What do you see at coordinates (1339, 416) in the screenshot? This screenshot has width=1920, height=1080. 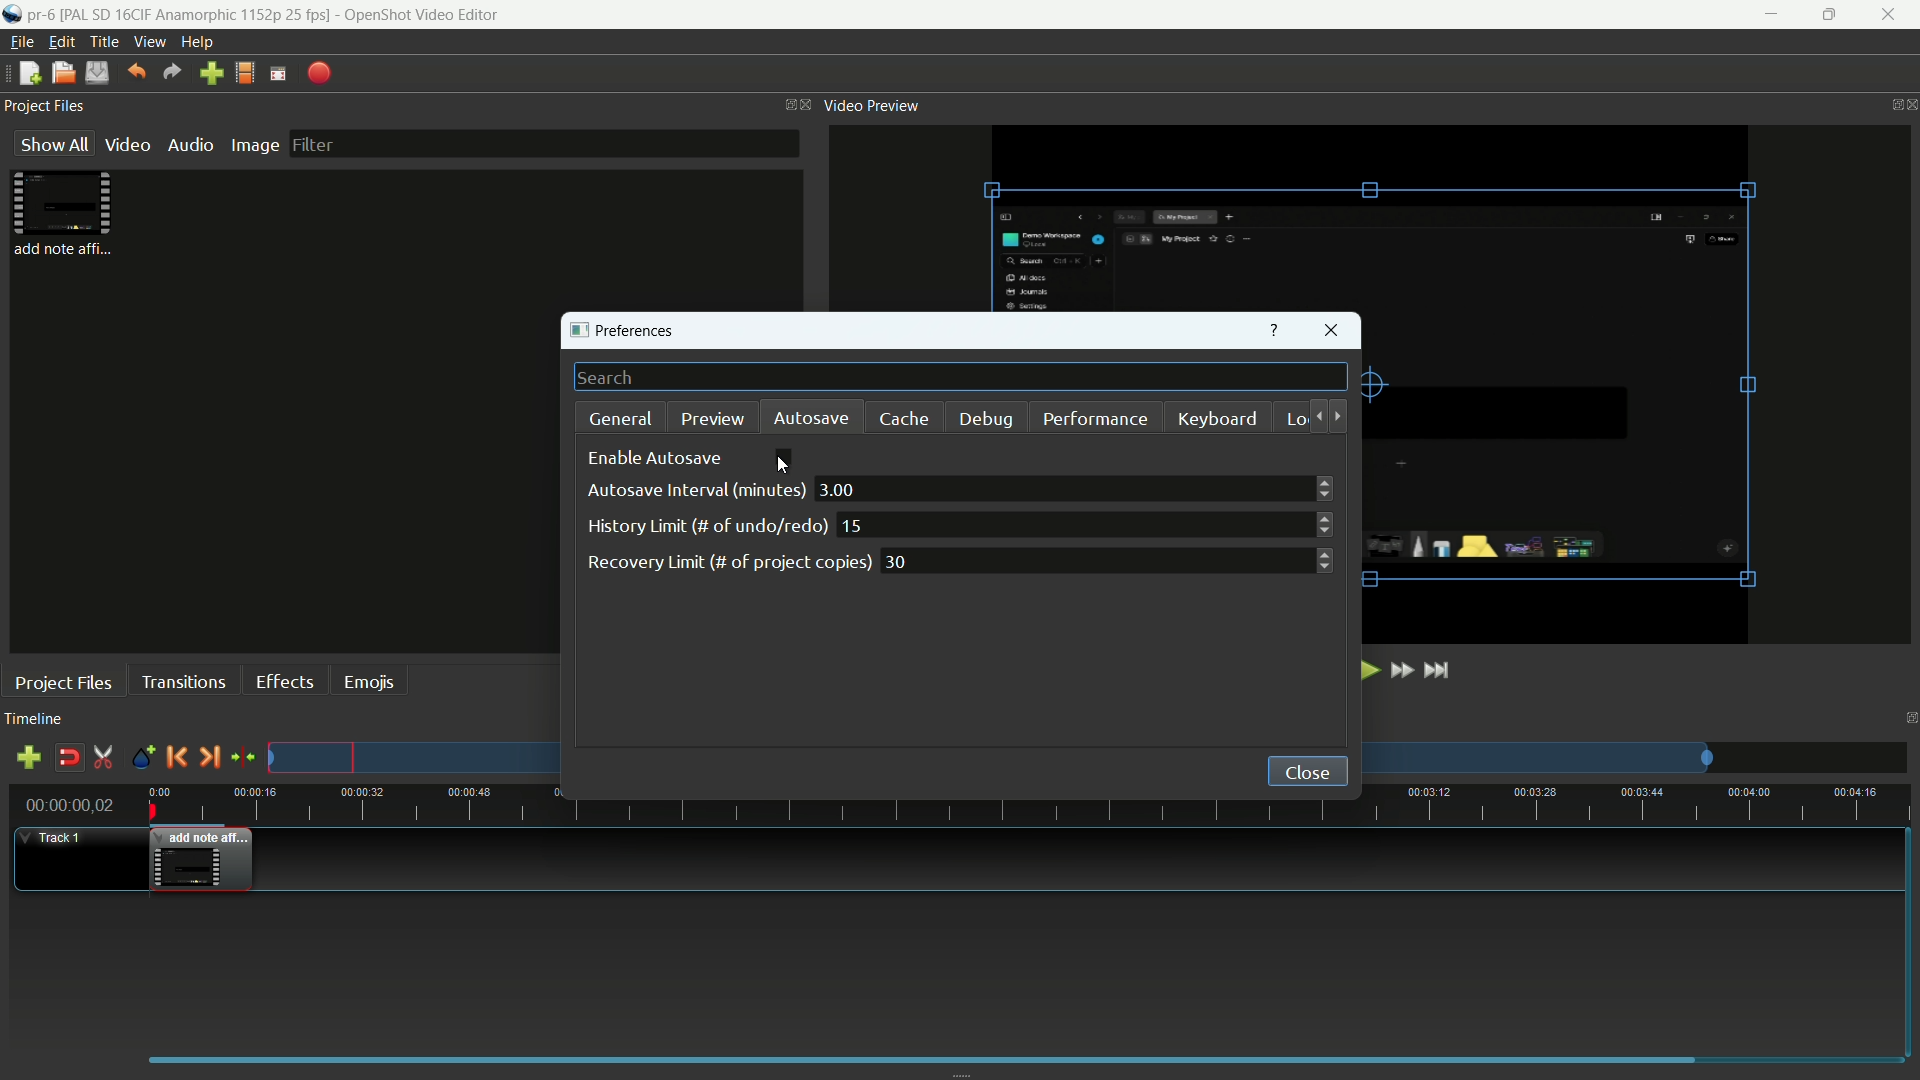 I see `move forward` at bounding box center [1339, 416].